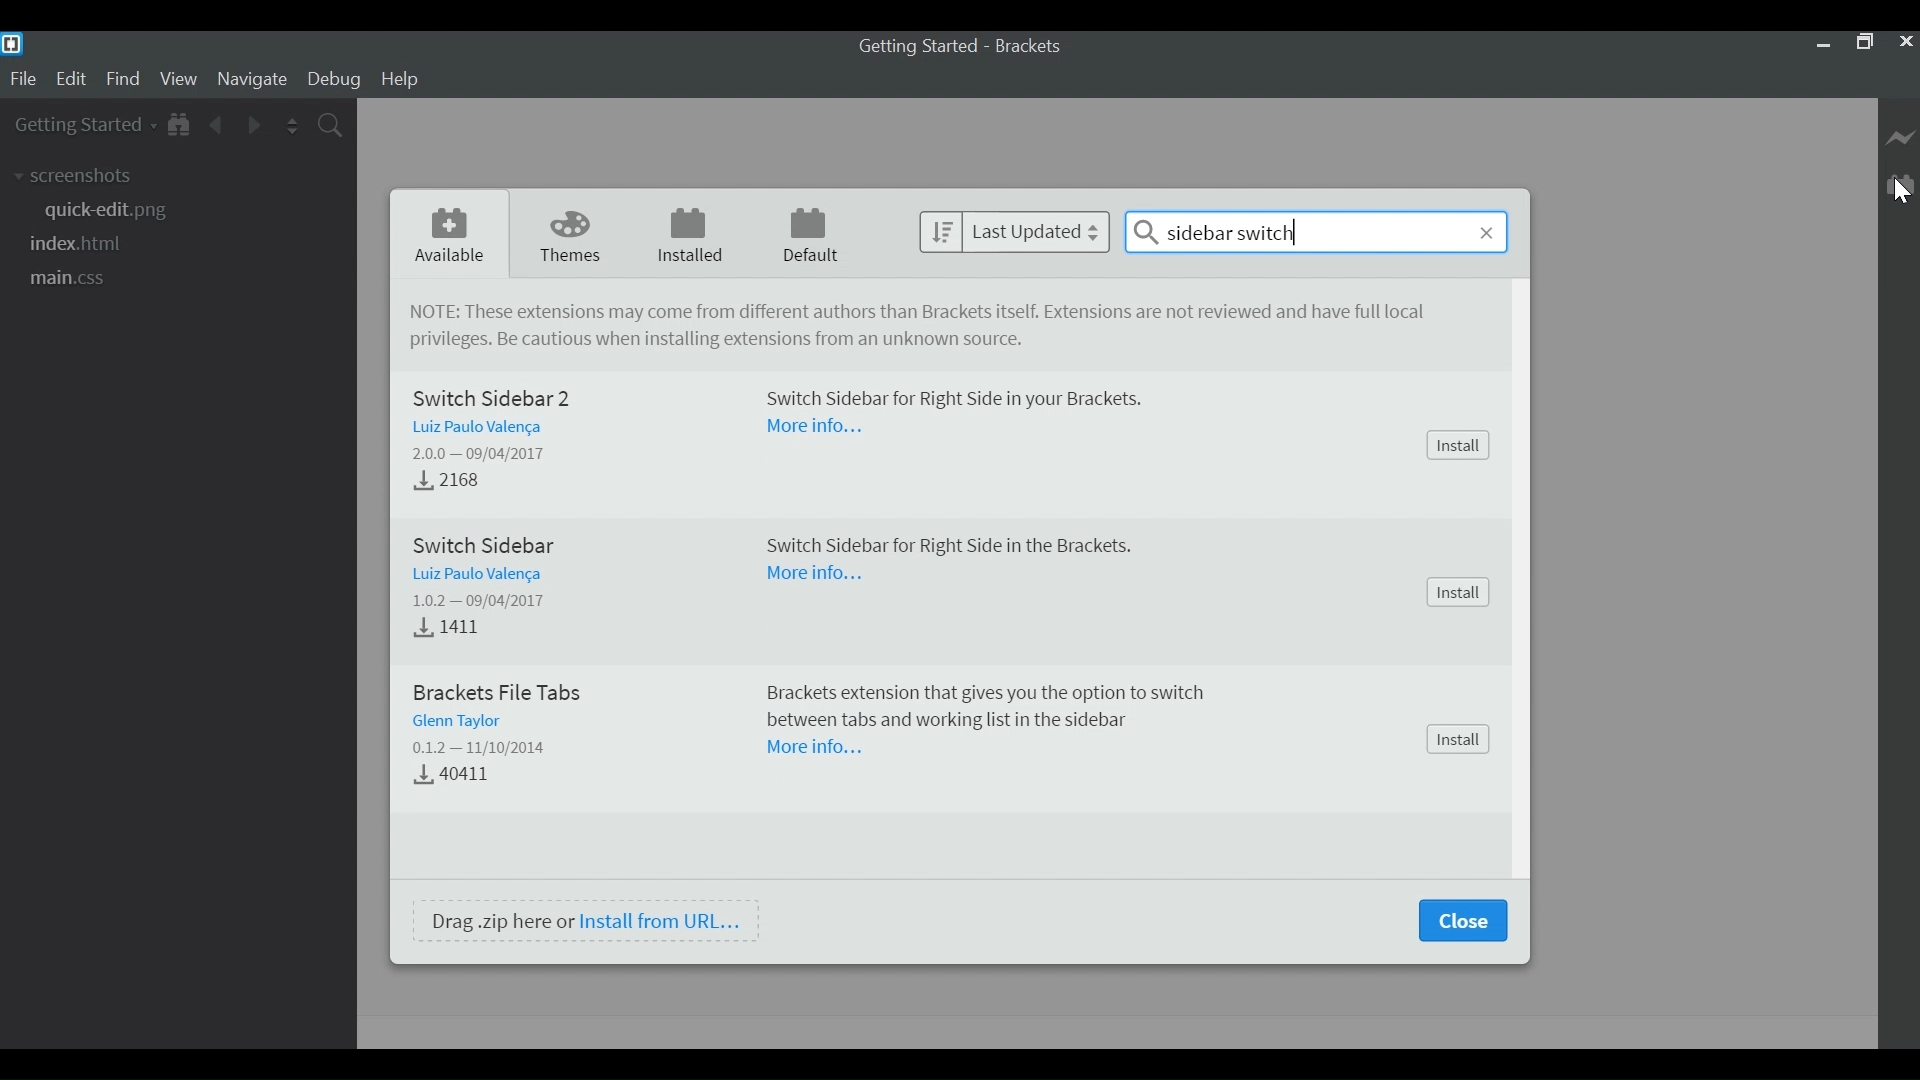 This screenshot has width=1920, height=1080. I want to click on More Information, so click(818, 748).